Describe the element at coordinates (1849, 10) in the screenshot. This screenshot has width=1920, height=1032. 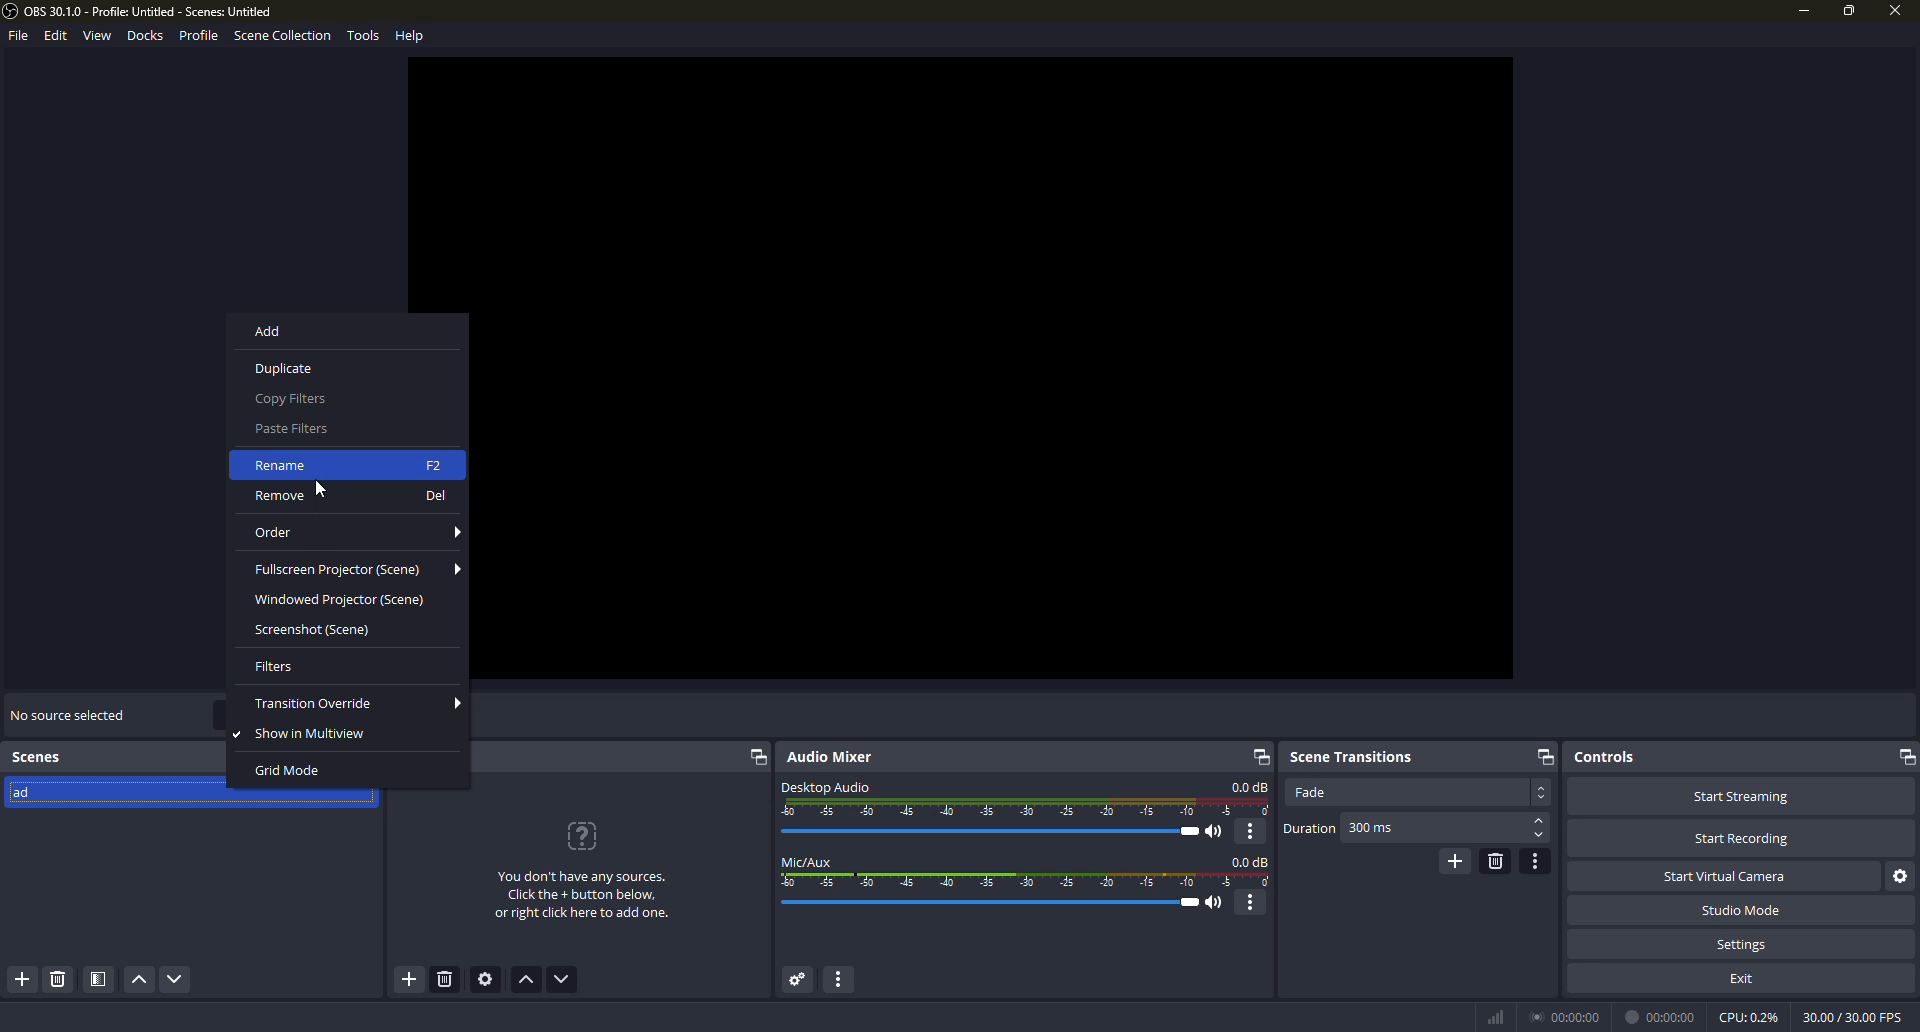
I see `maximize` at that location.